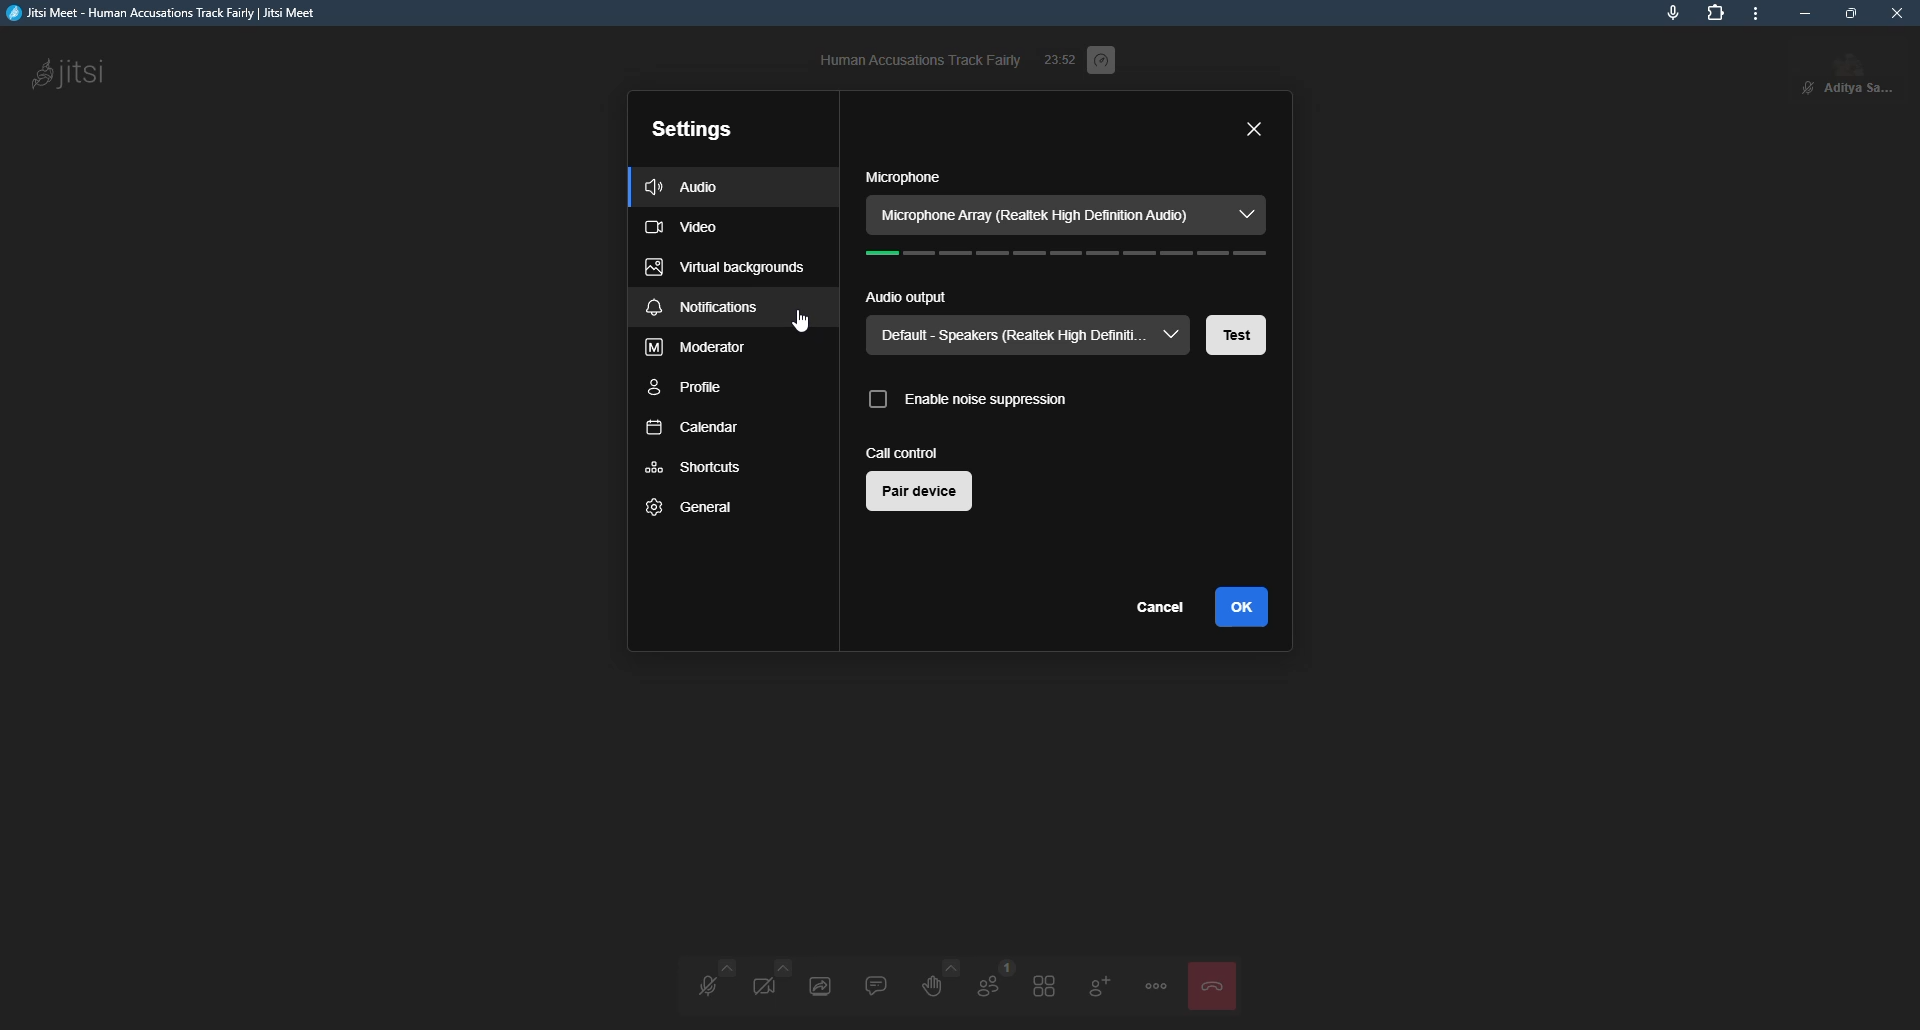 The height and width of the screenshot is (1030, 1920). What do you see at coordinates (1716, 13) in the screenshot?
I see `extensions` at bounding box center [1716, 13].